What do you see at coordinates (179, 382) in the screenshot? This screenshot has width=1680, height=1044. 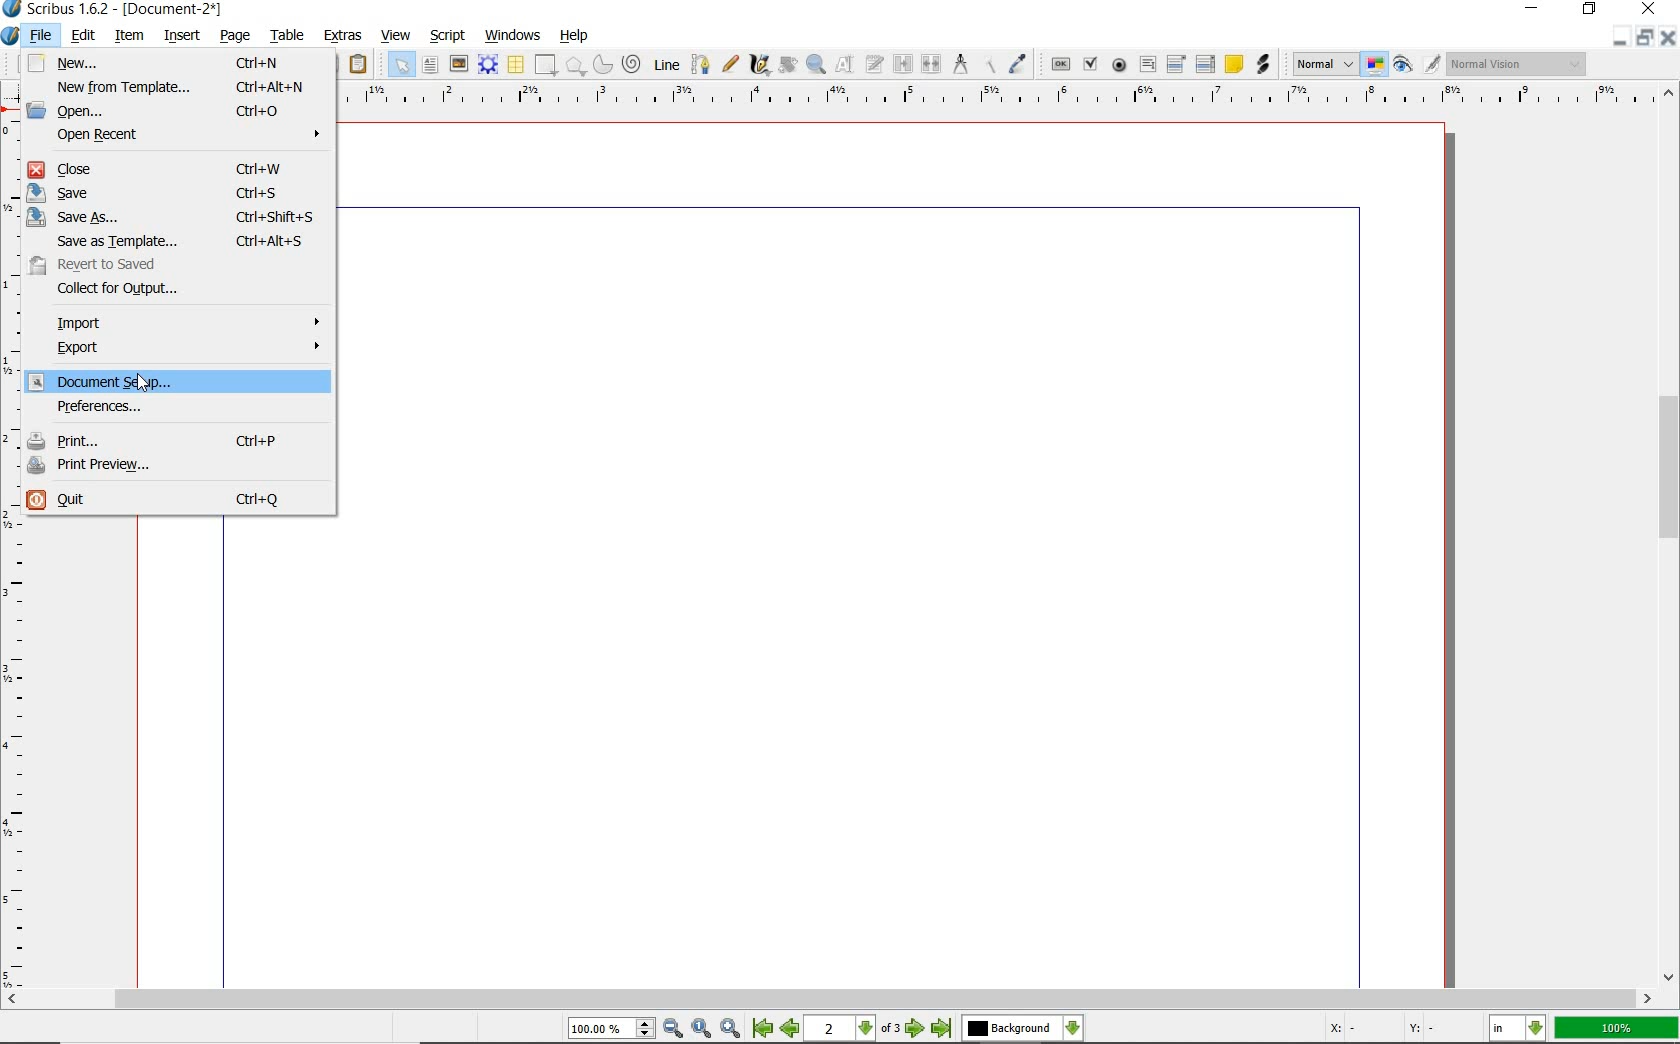 I see `document setup` at bounding box center [179, 382].